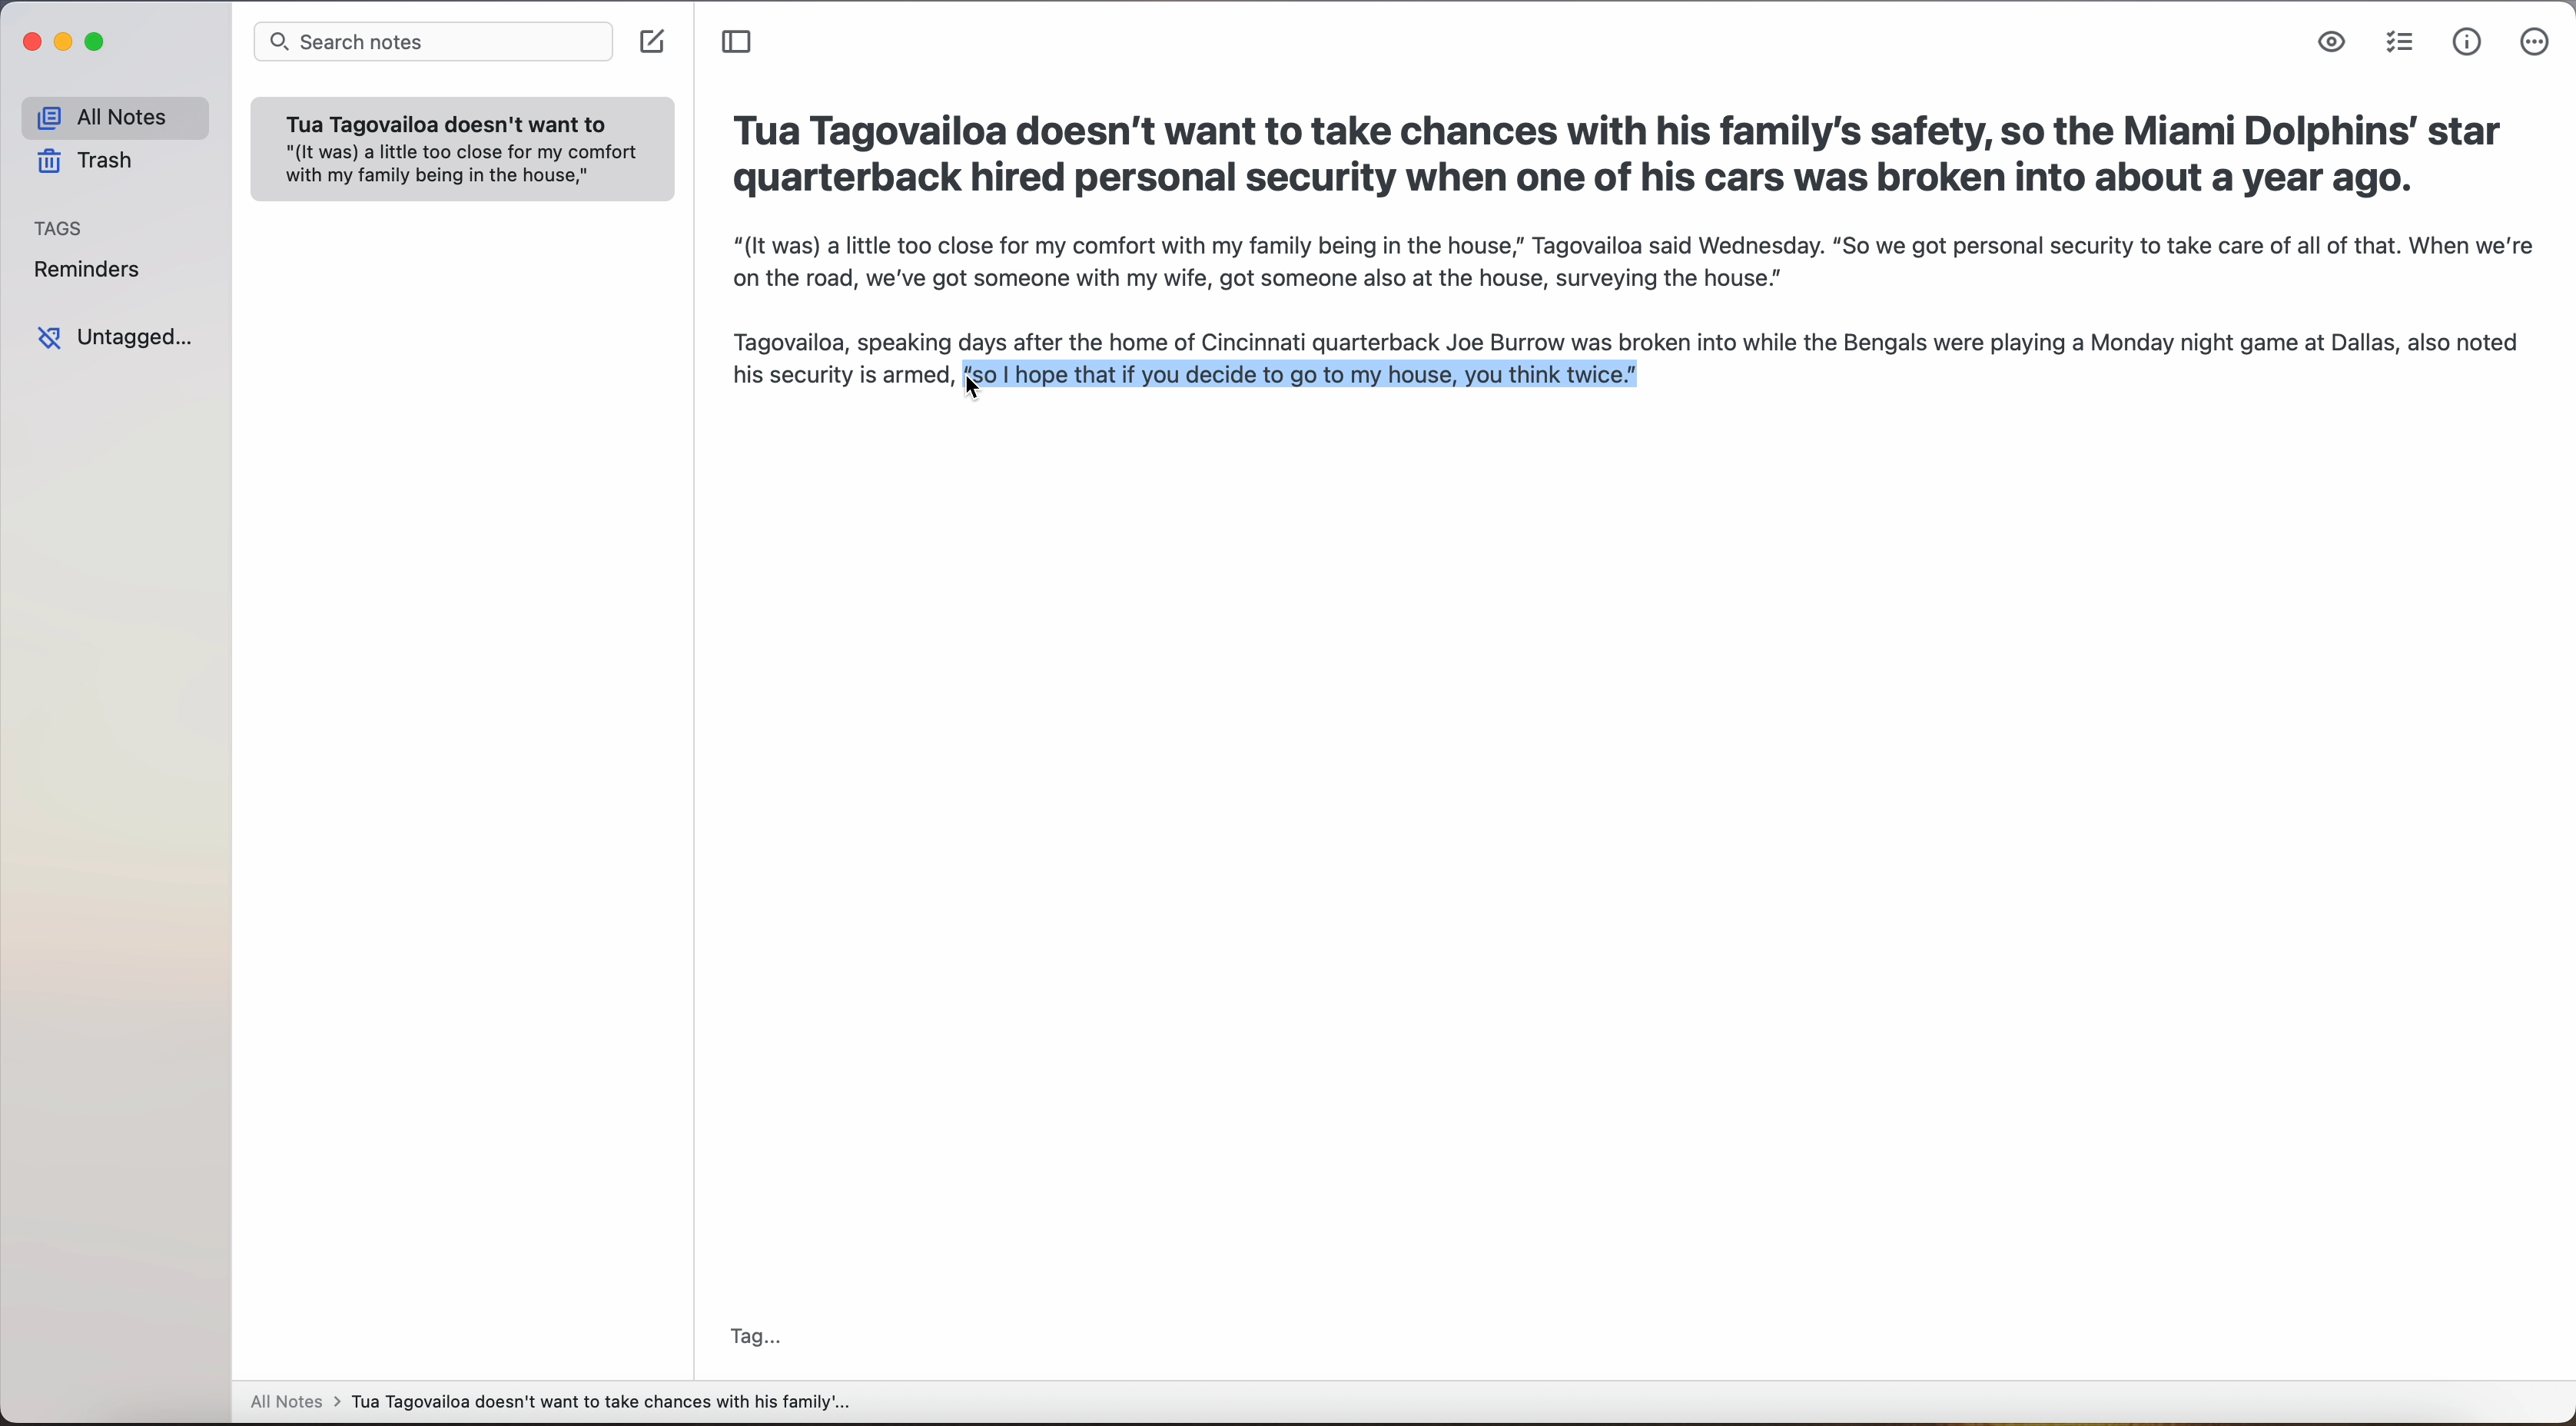 This screenshot has width=2576, height=1426. What do you see at coordinates (2333, 44) in the screenshot?
I see `markdown` at bounding box center [2333, 44].